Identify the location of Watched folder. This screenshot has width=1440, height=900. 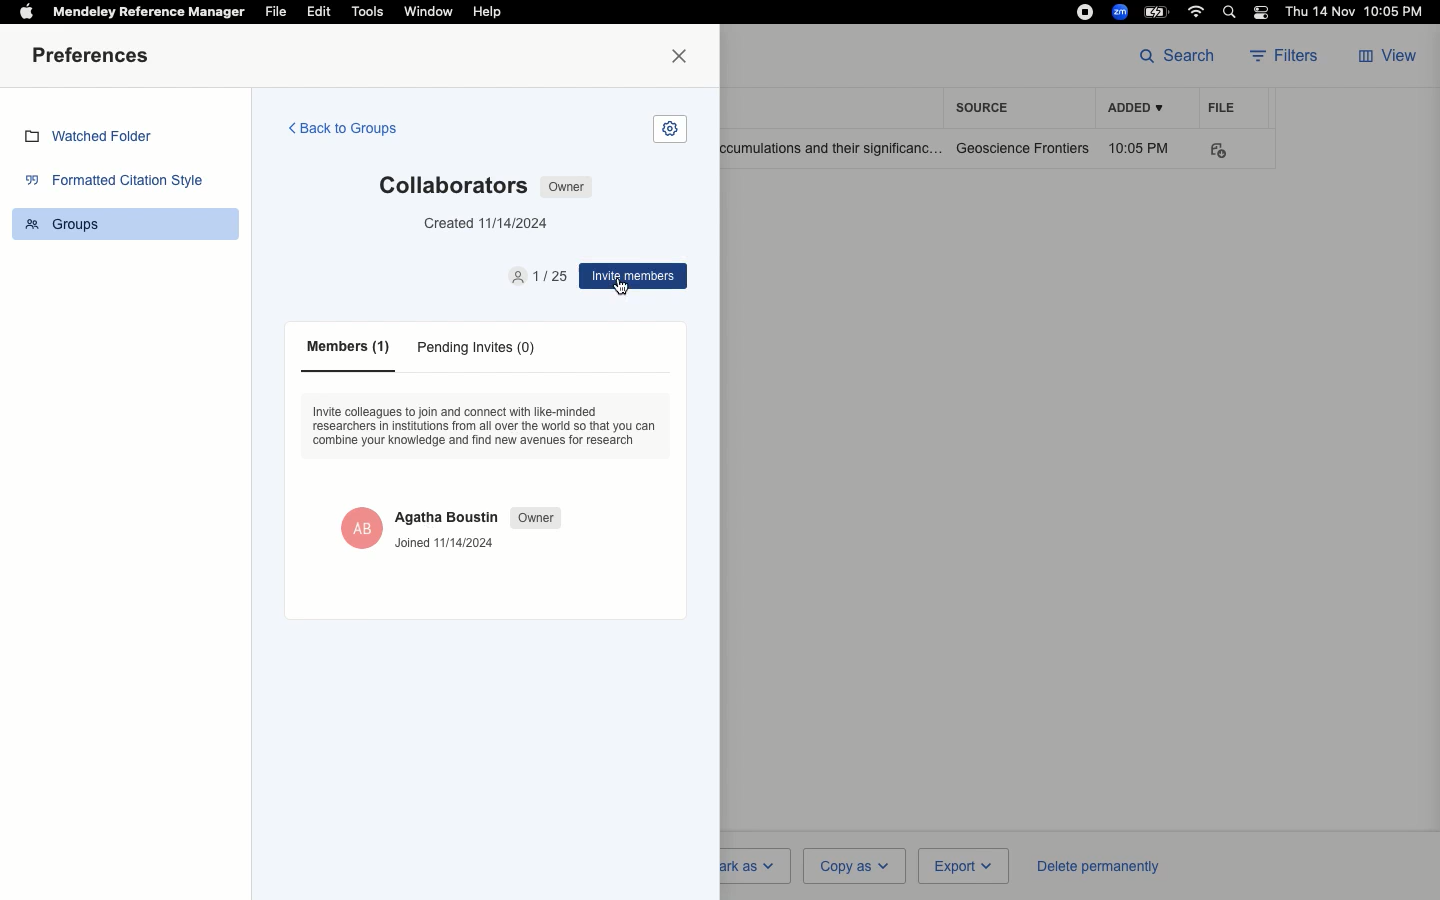
(95, 139).